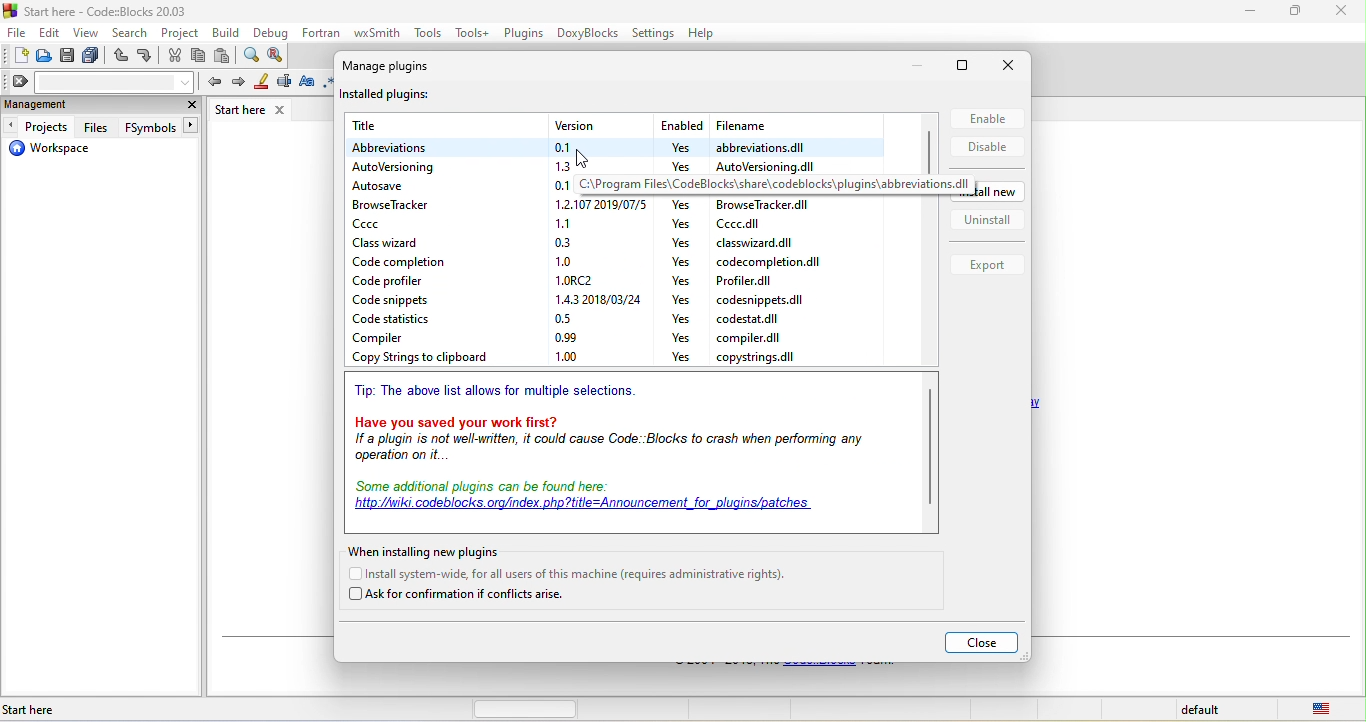 The image size is (1366, 722). I want to click on manage plugins, so click(386, 67).